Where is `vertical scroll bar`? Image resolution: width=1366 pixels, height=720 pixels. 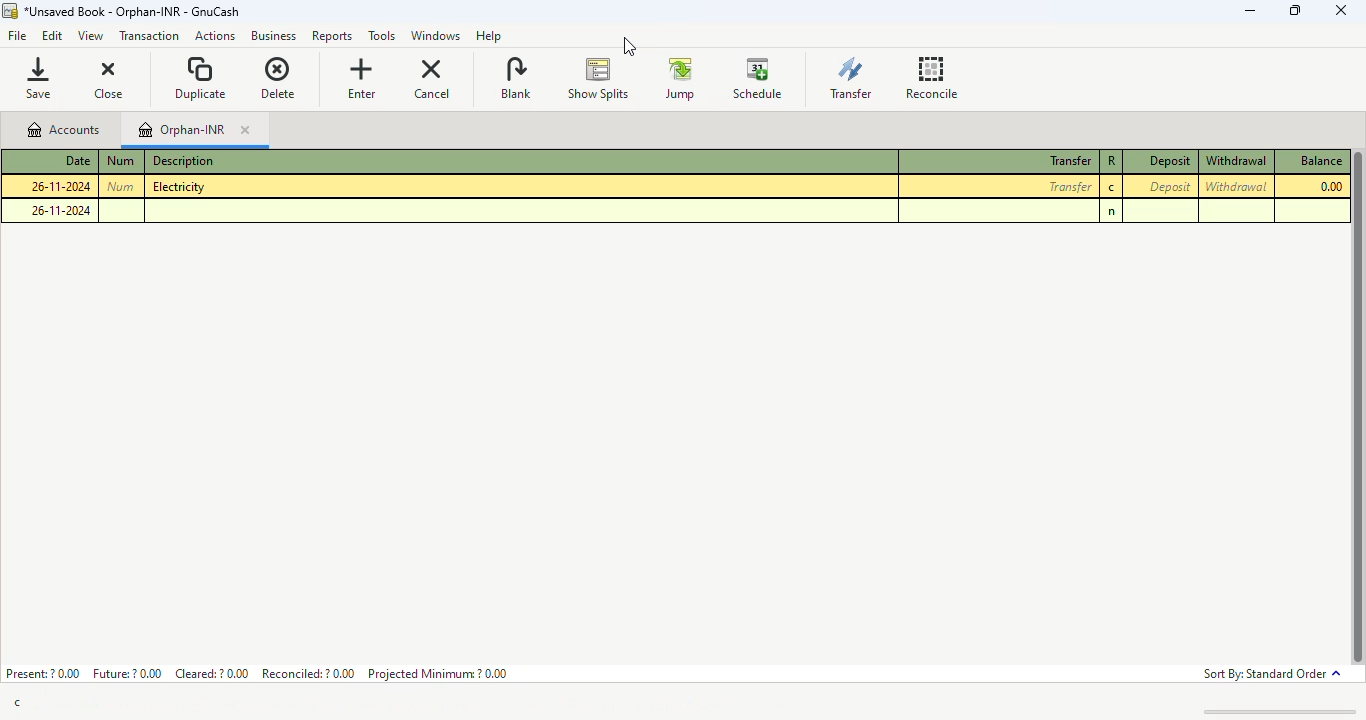 vertical scroll bar is located at coordinates (1357, 408).